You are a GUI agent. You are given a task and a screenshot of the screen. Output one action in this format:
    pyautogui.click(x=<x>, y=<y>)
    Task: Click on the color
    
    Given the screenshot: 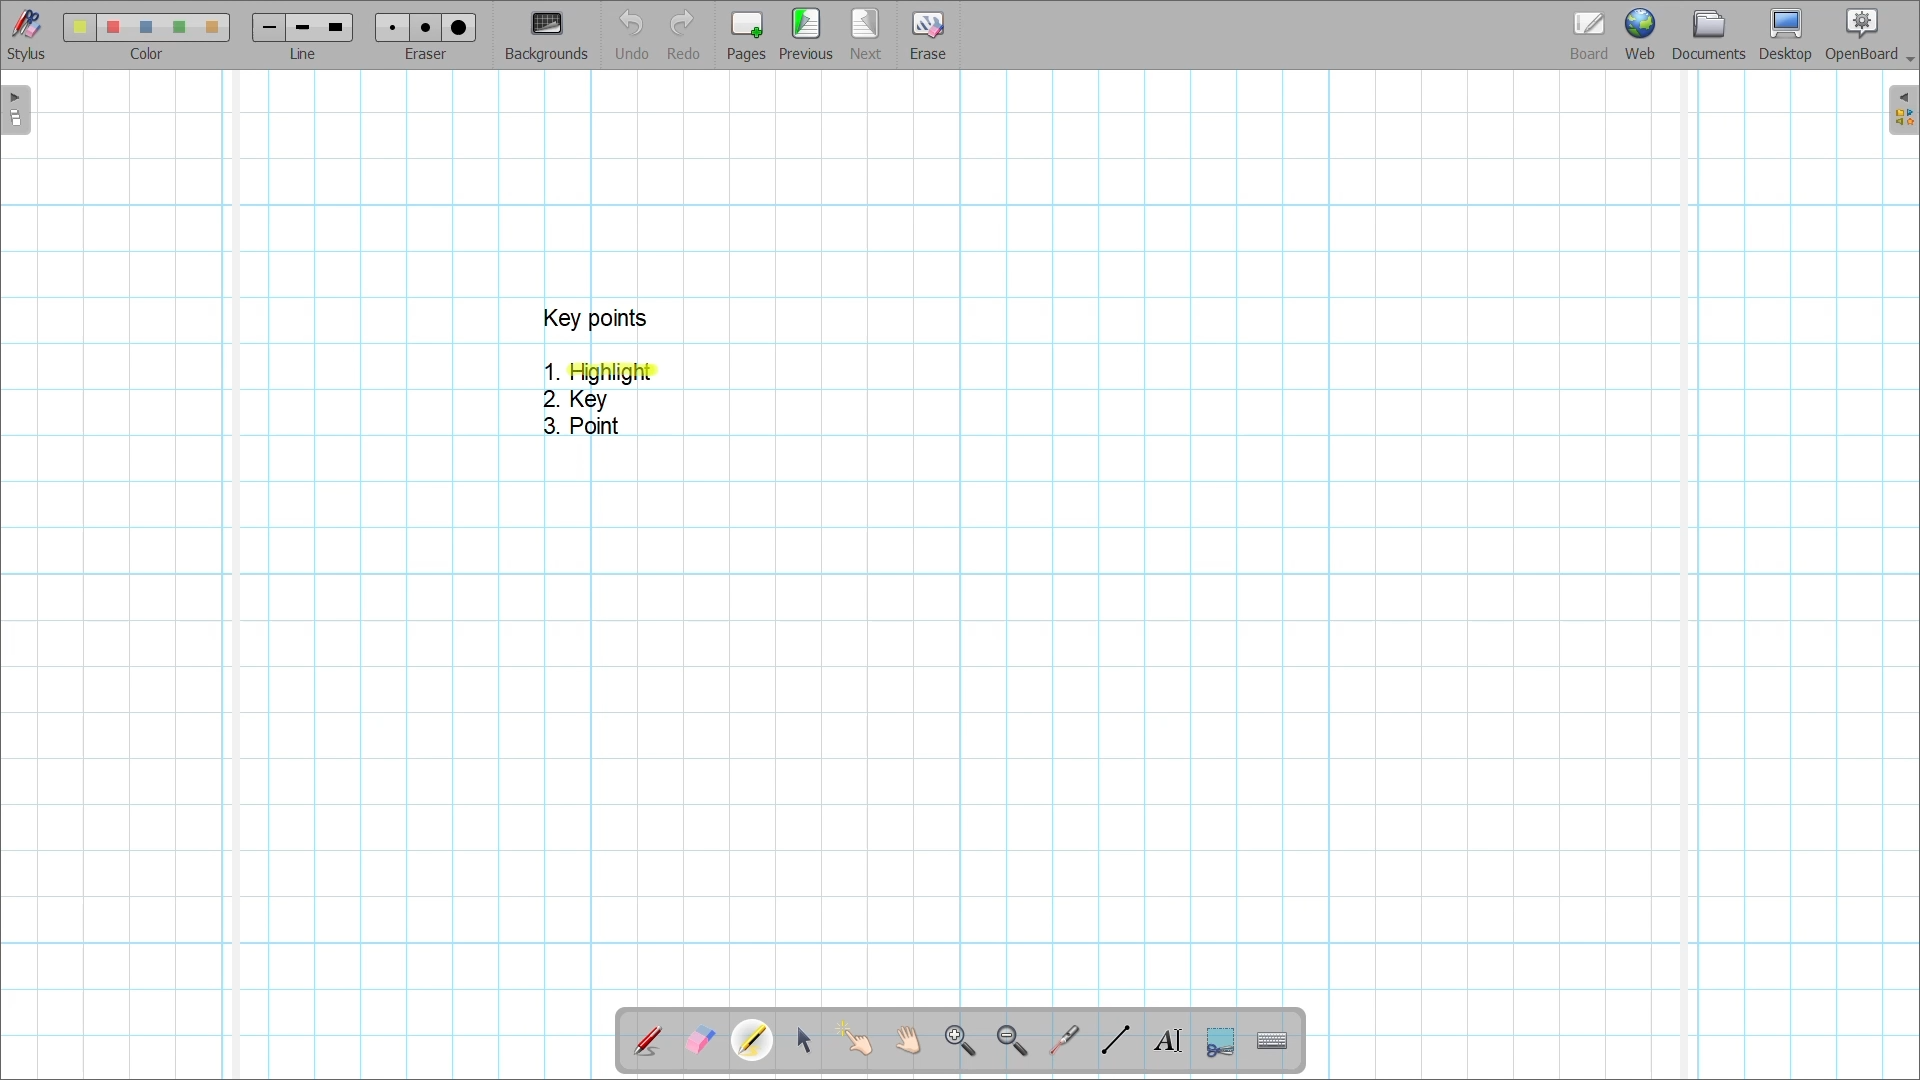 What is the action you would take?
    pyautogui.click(x=142, y=54)
    